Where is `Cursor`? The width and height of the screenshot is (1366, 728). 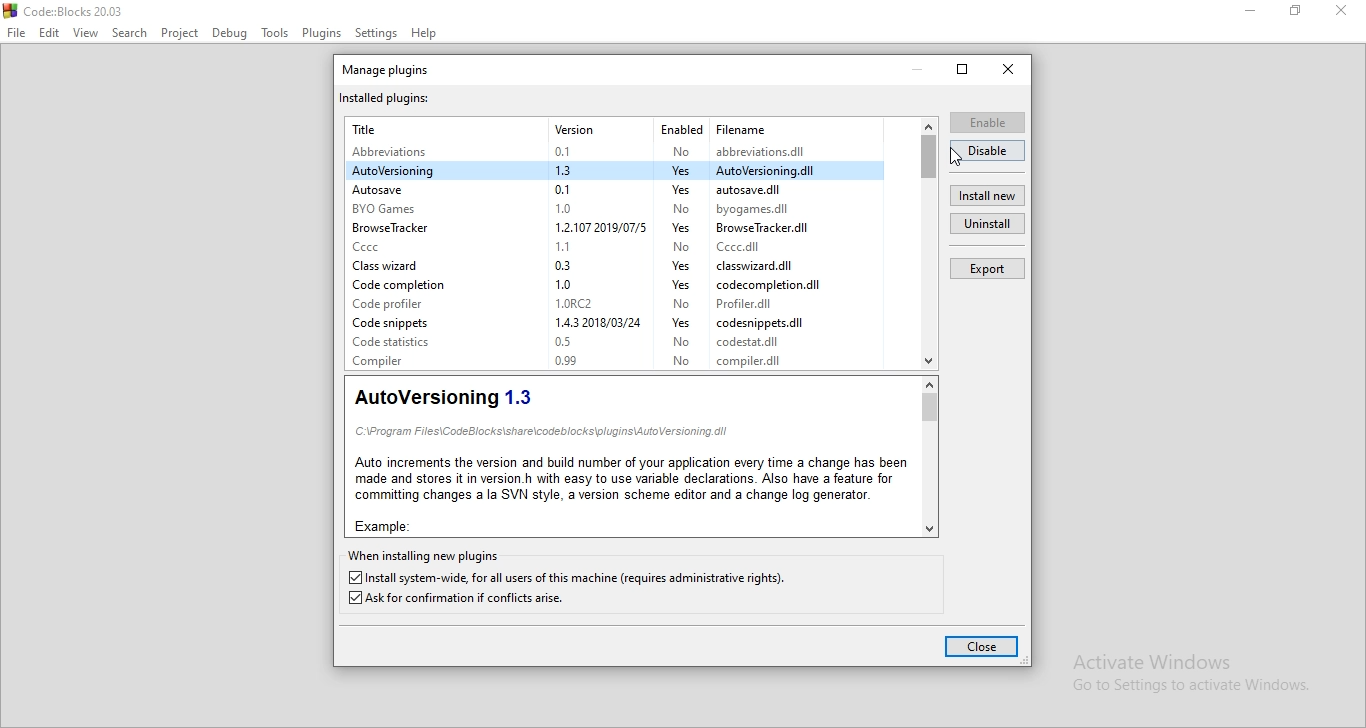
Cursor is located at coordinates (959, 159).